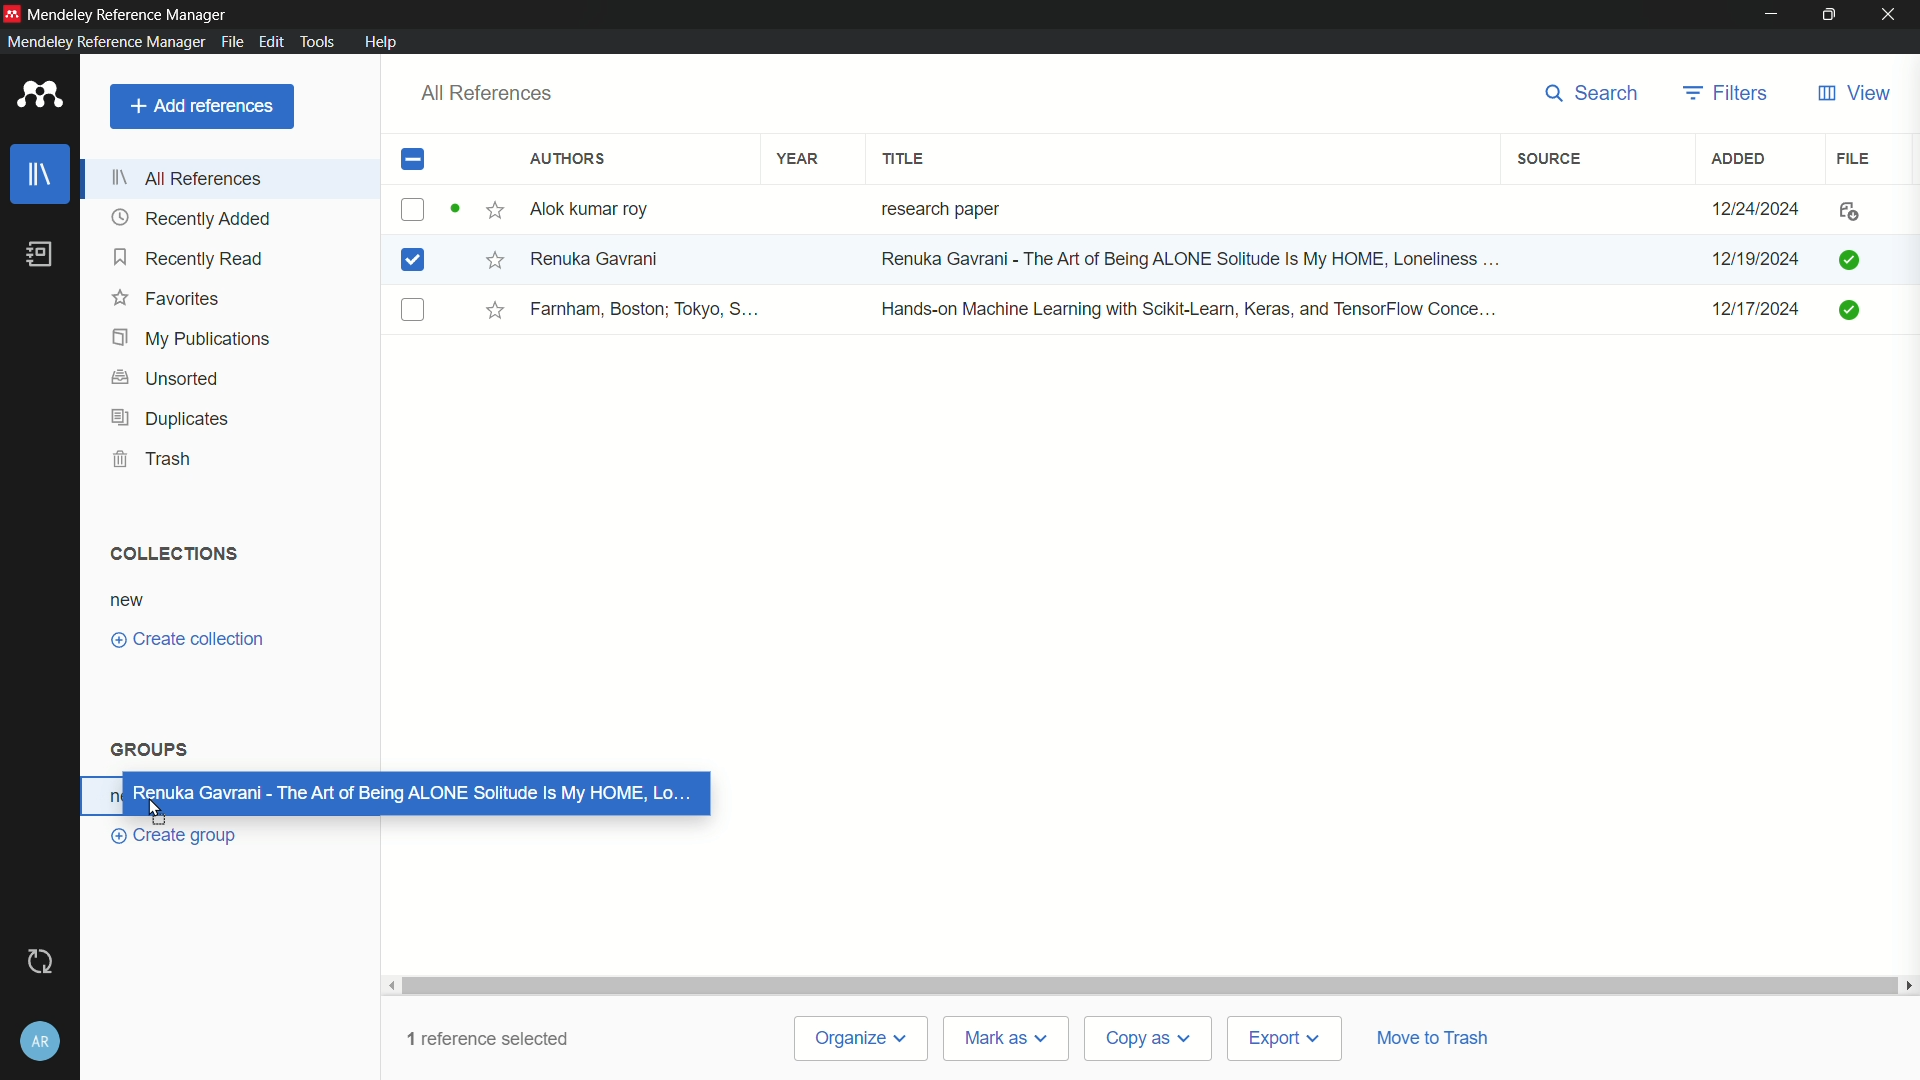 The width and height of the screenshot is (1920, 1080). I want to click on organize, so click(866, 1038).